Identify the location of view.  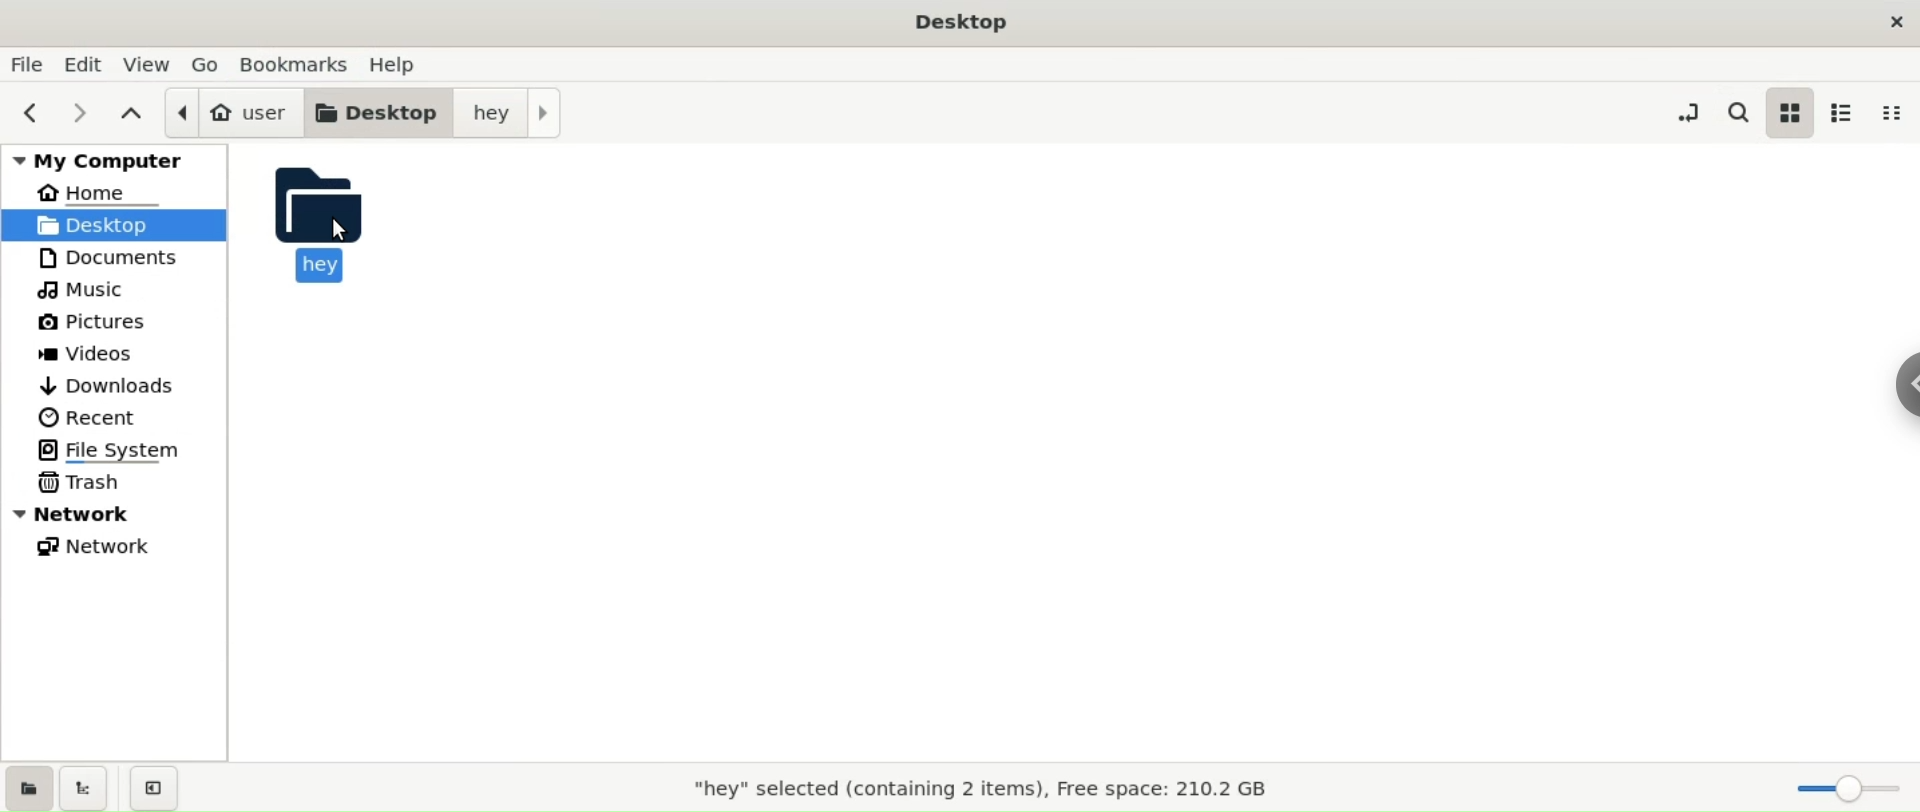
(148, 62).